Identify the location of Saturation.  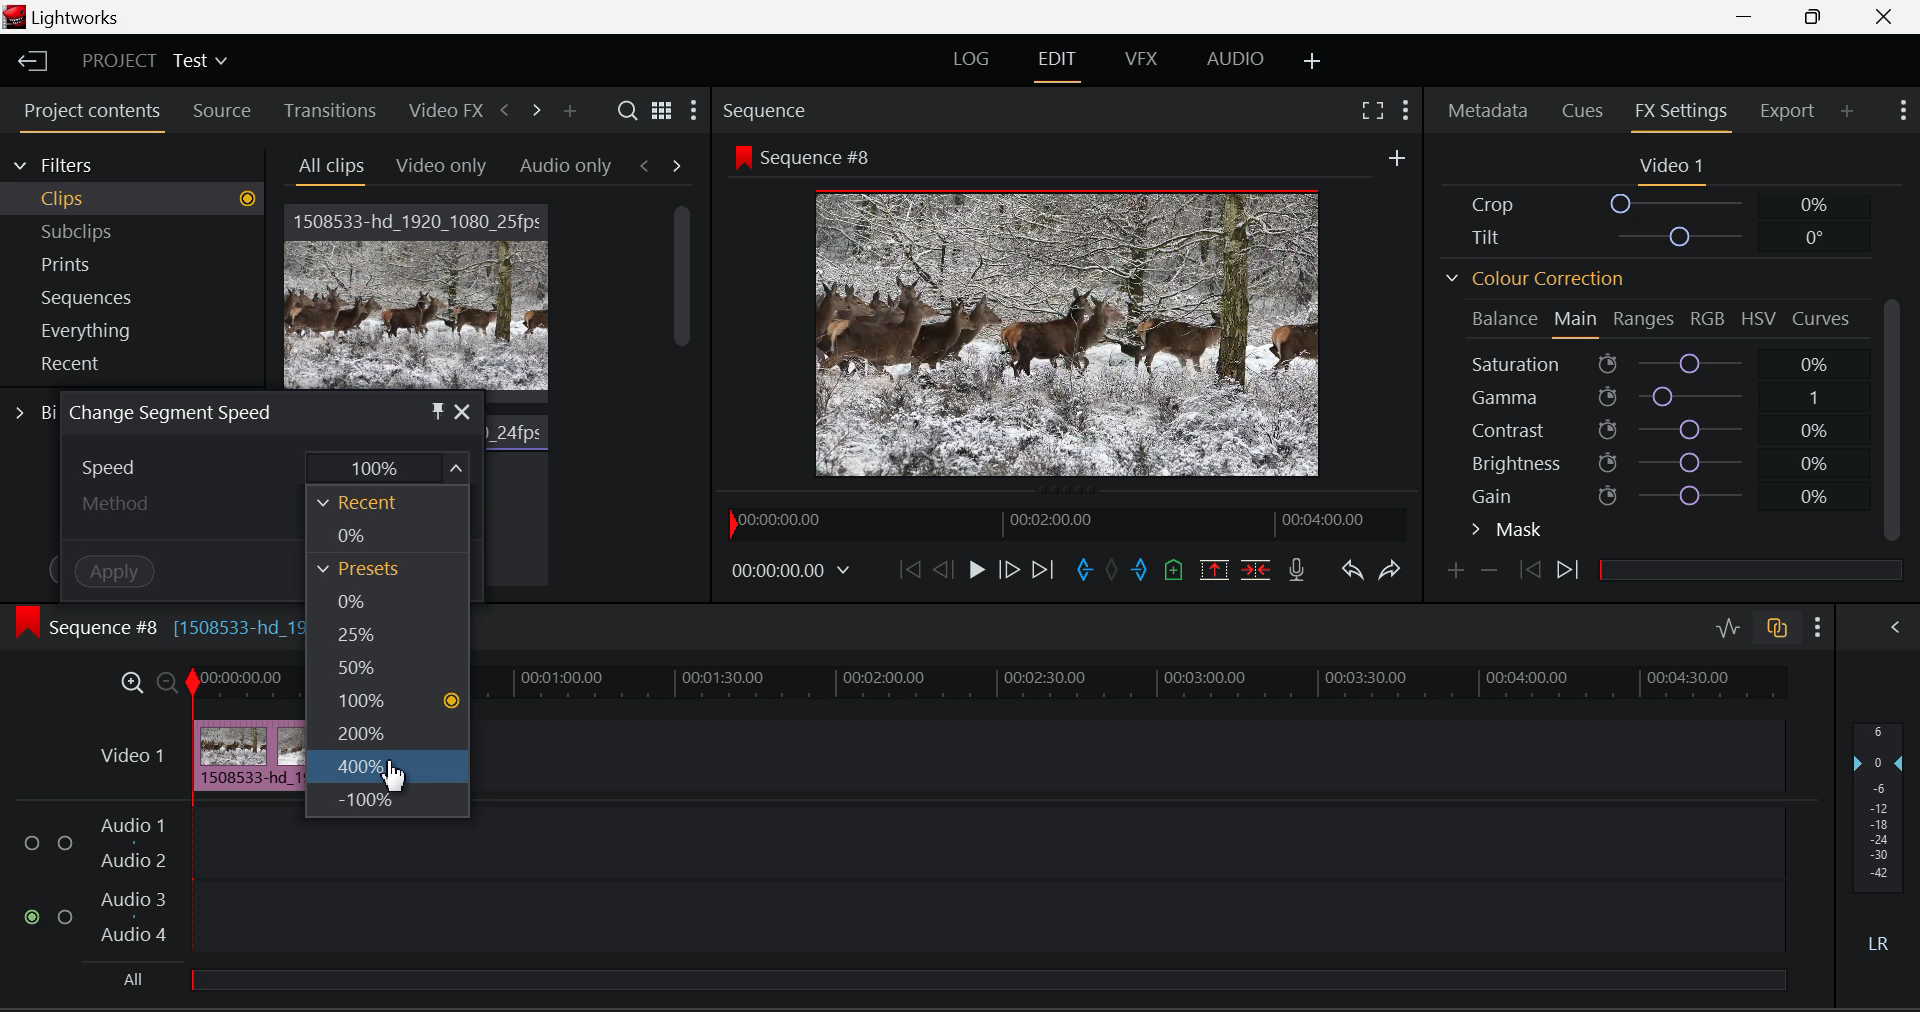
(1648, 363).